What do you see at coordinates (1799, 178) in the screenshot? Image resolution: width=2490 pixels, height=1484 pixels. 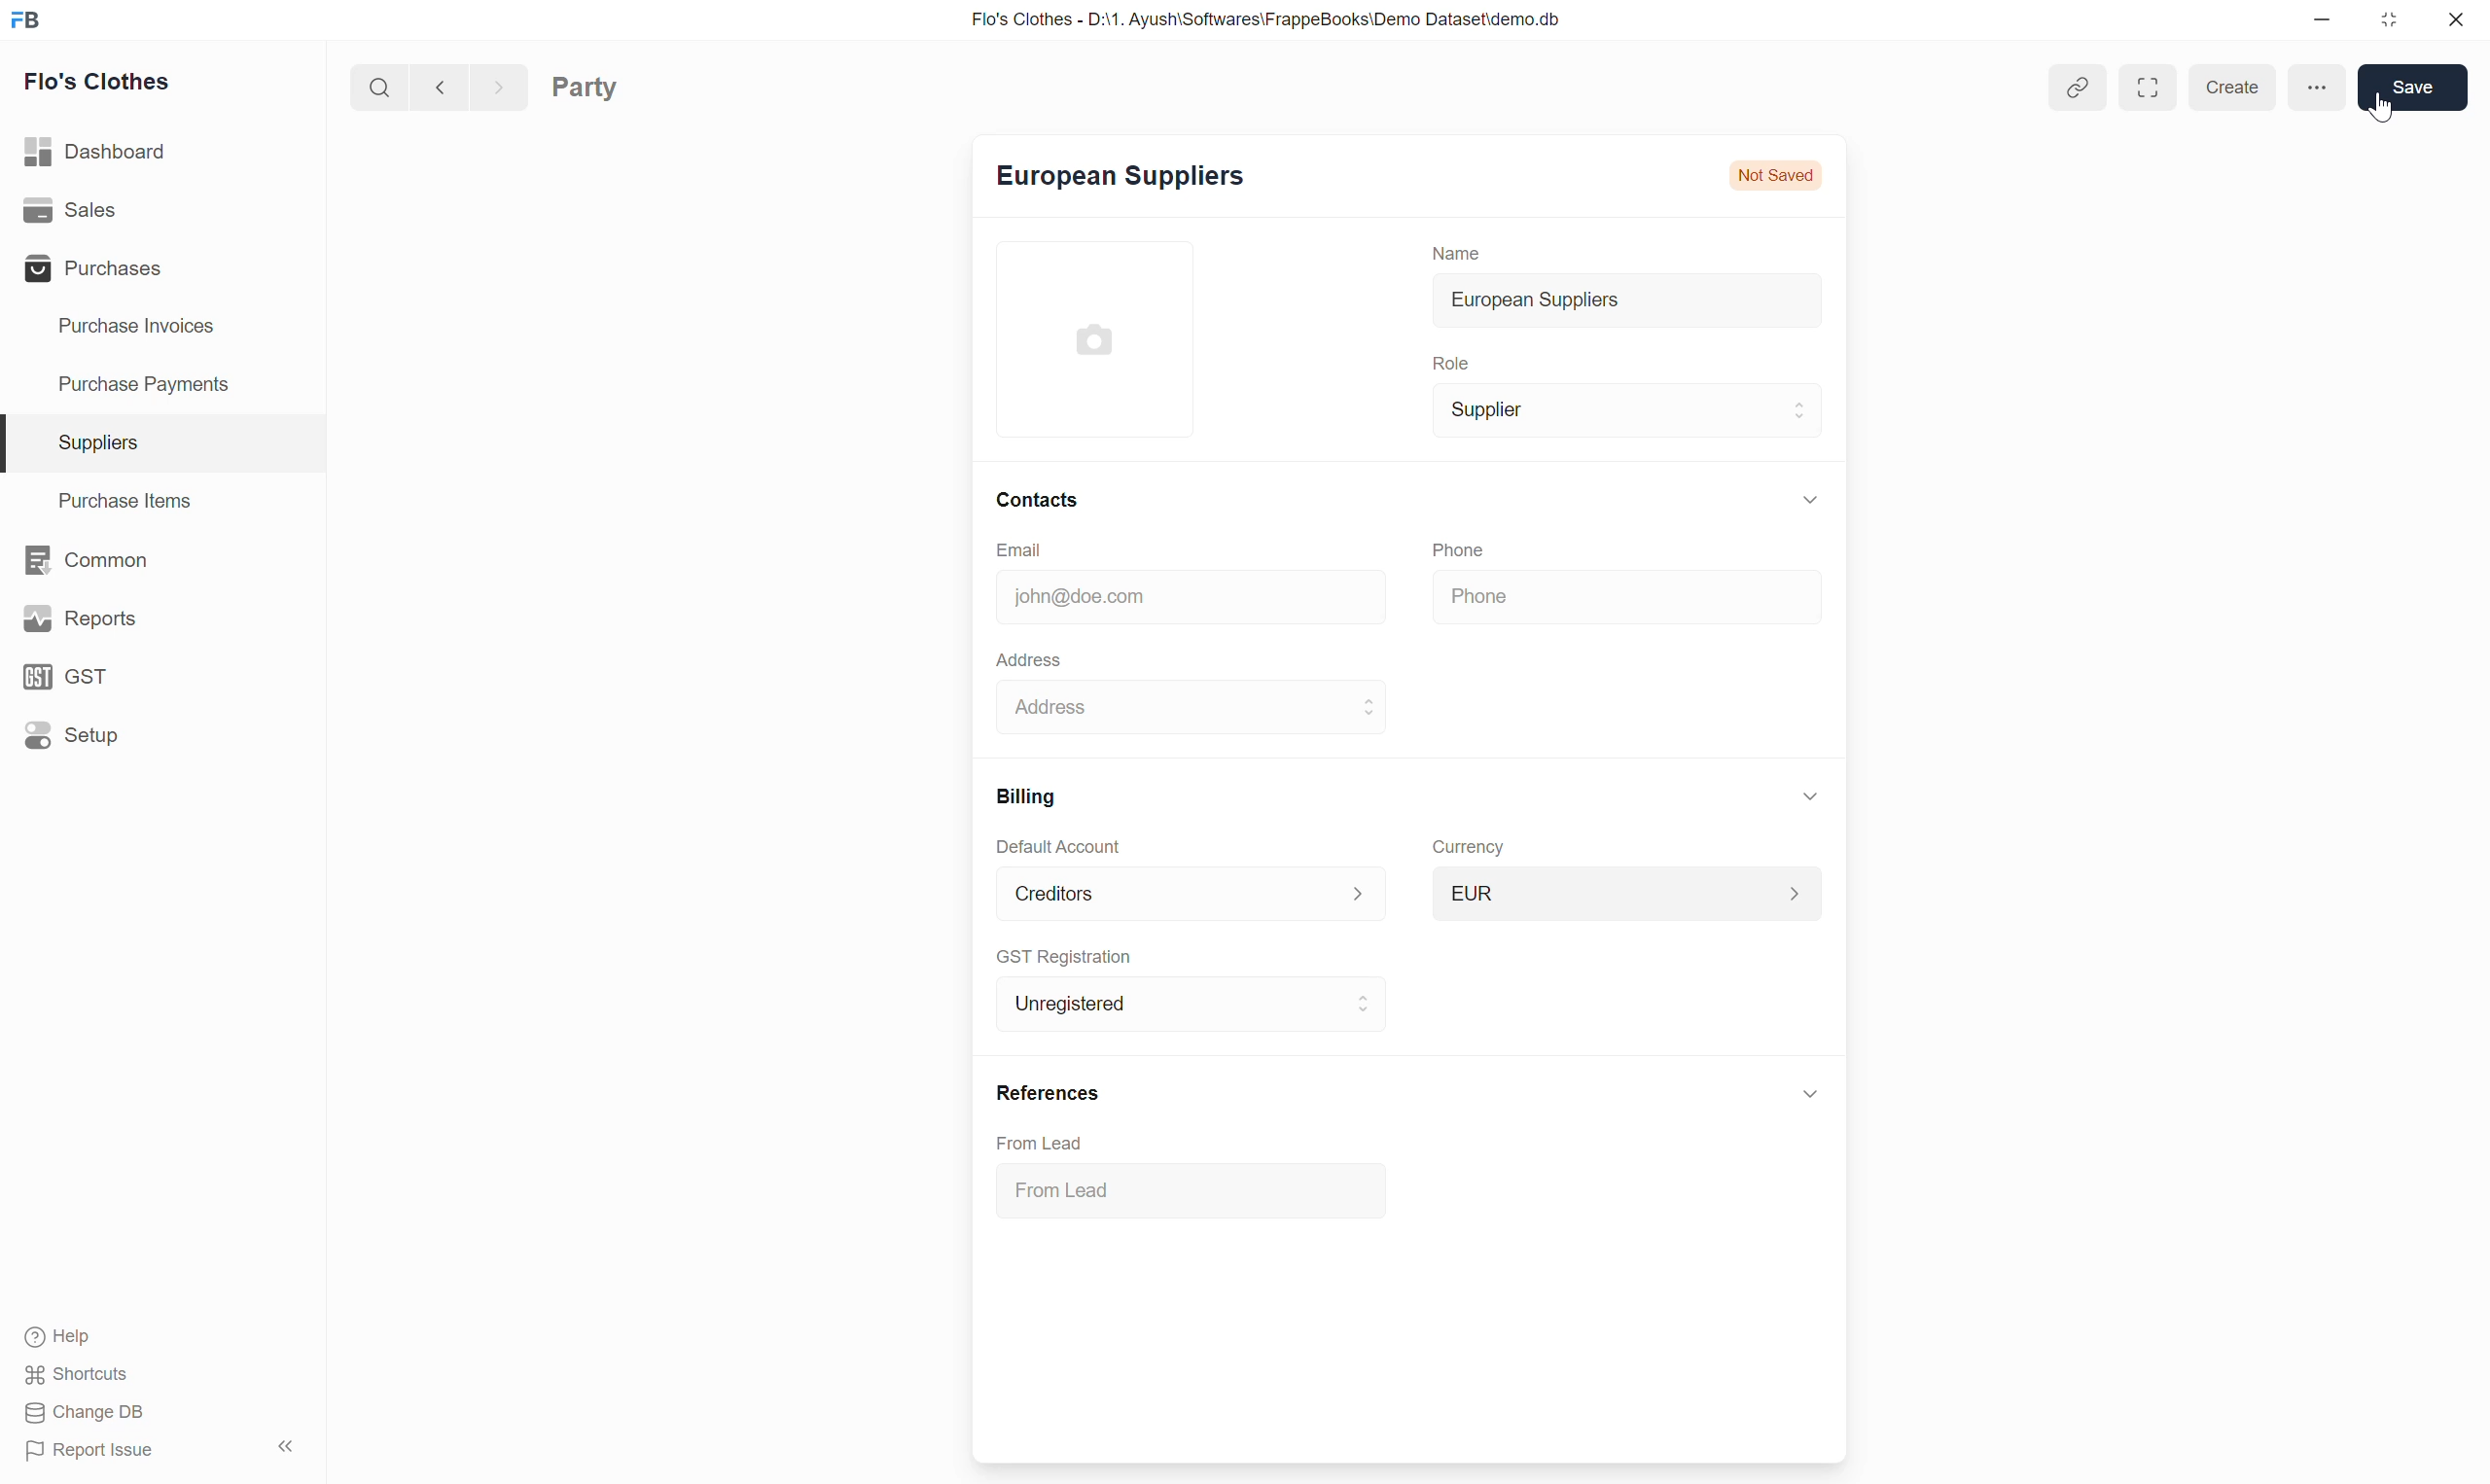 I see `Saved` at bounding box center [1799, 178].